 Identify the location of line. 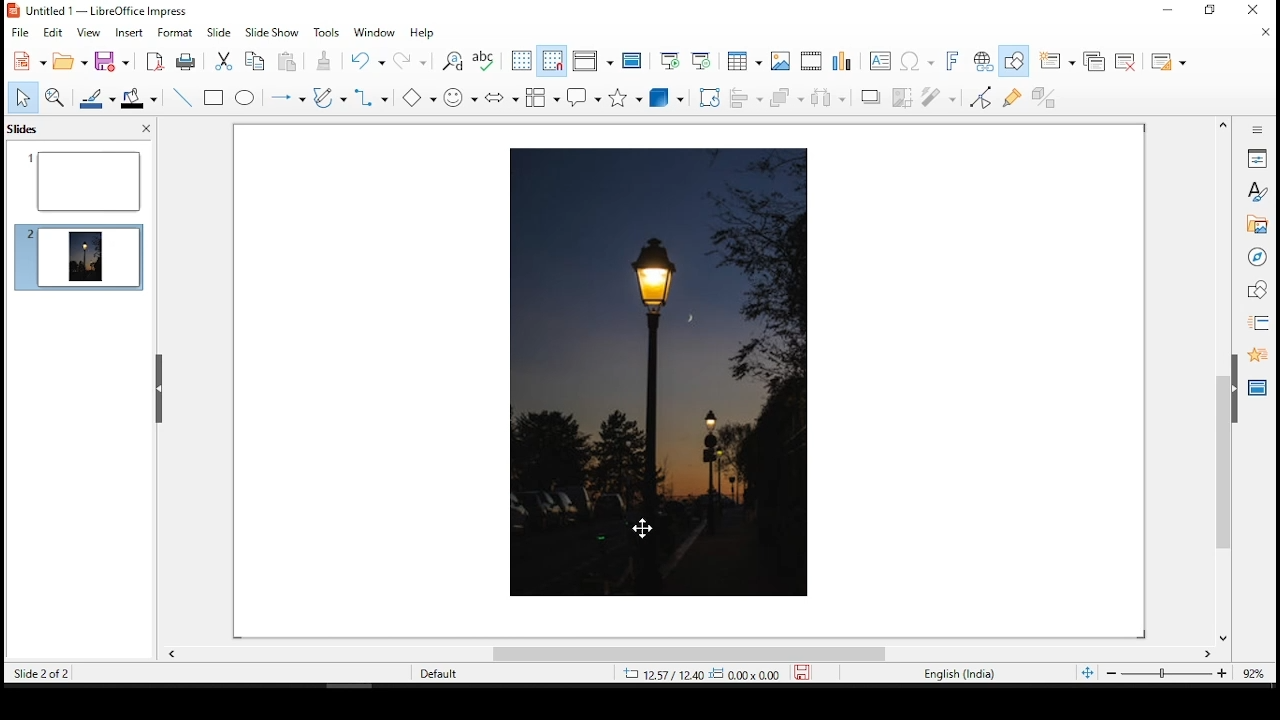
(183, 96).